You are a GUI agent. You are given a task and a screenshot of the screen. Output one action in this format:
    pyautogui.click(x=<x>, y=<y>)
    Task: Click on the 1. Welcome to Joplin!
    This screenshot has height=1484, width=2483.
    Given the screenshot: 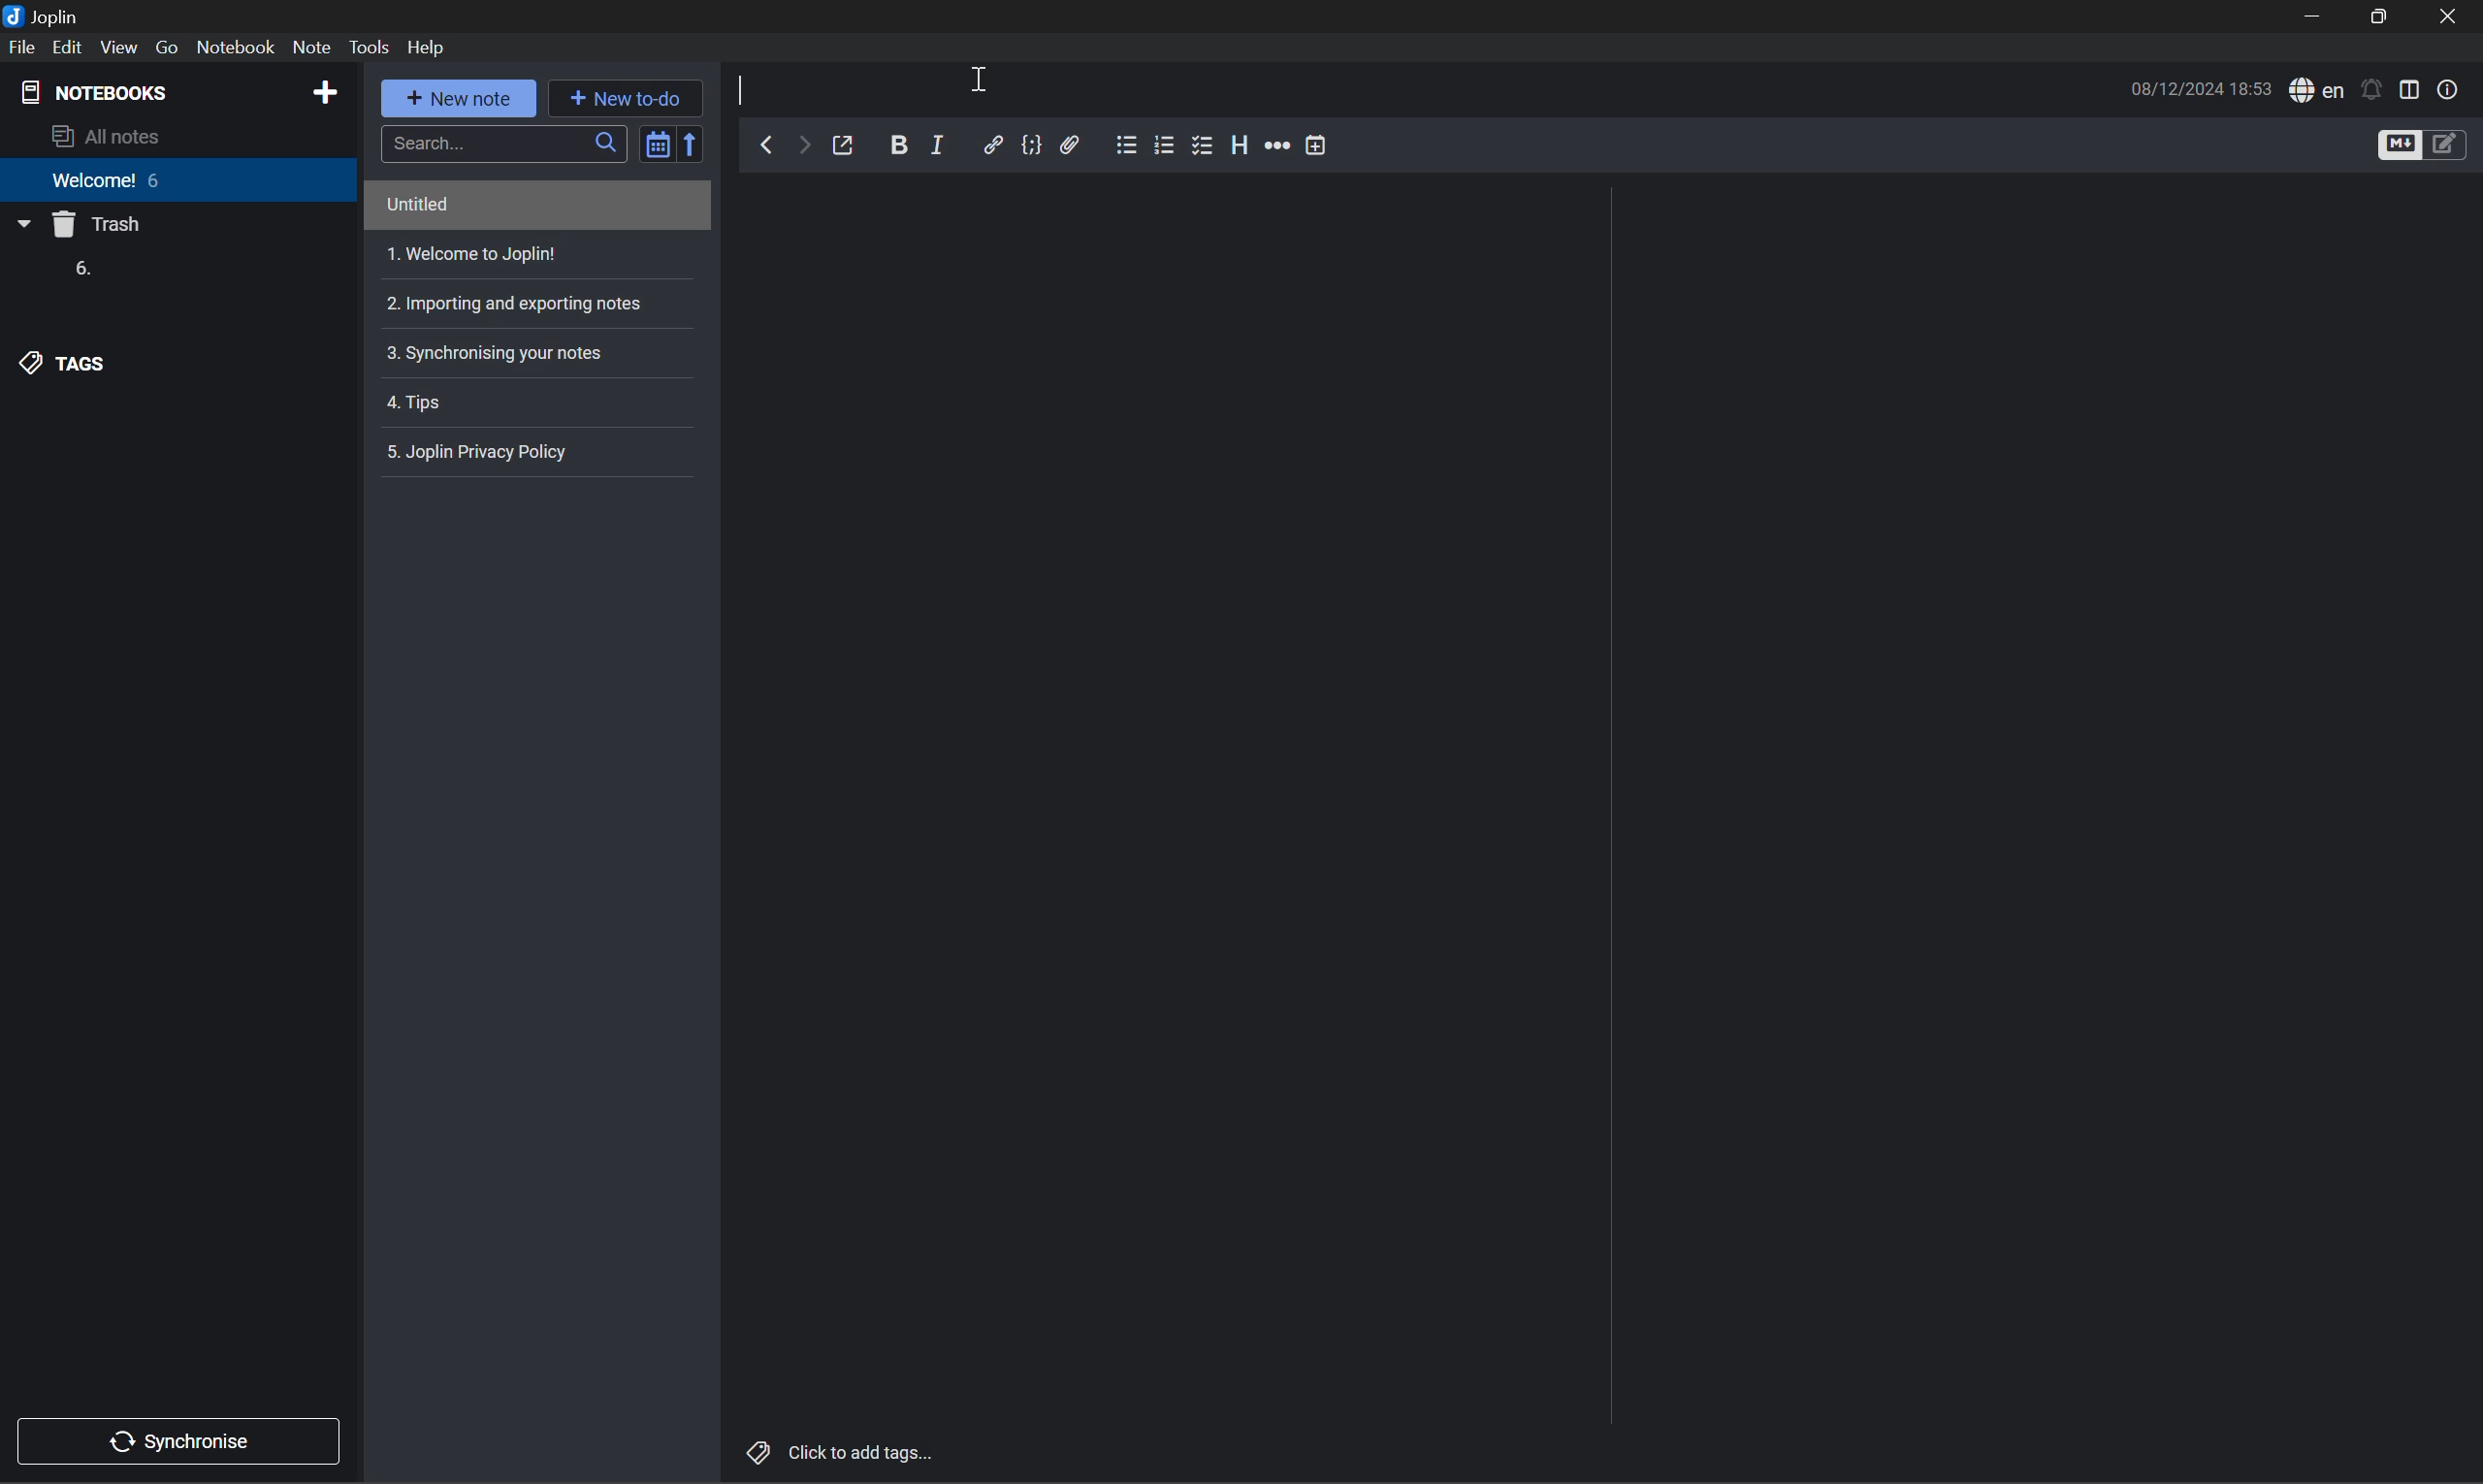 What is the action you would take?
    pyautogui.click(x=472, y=254)
    